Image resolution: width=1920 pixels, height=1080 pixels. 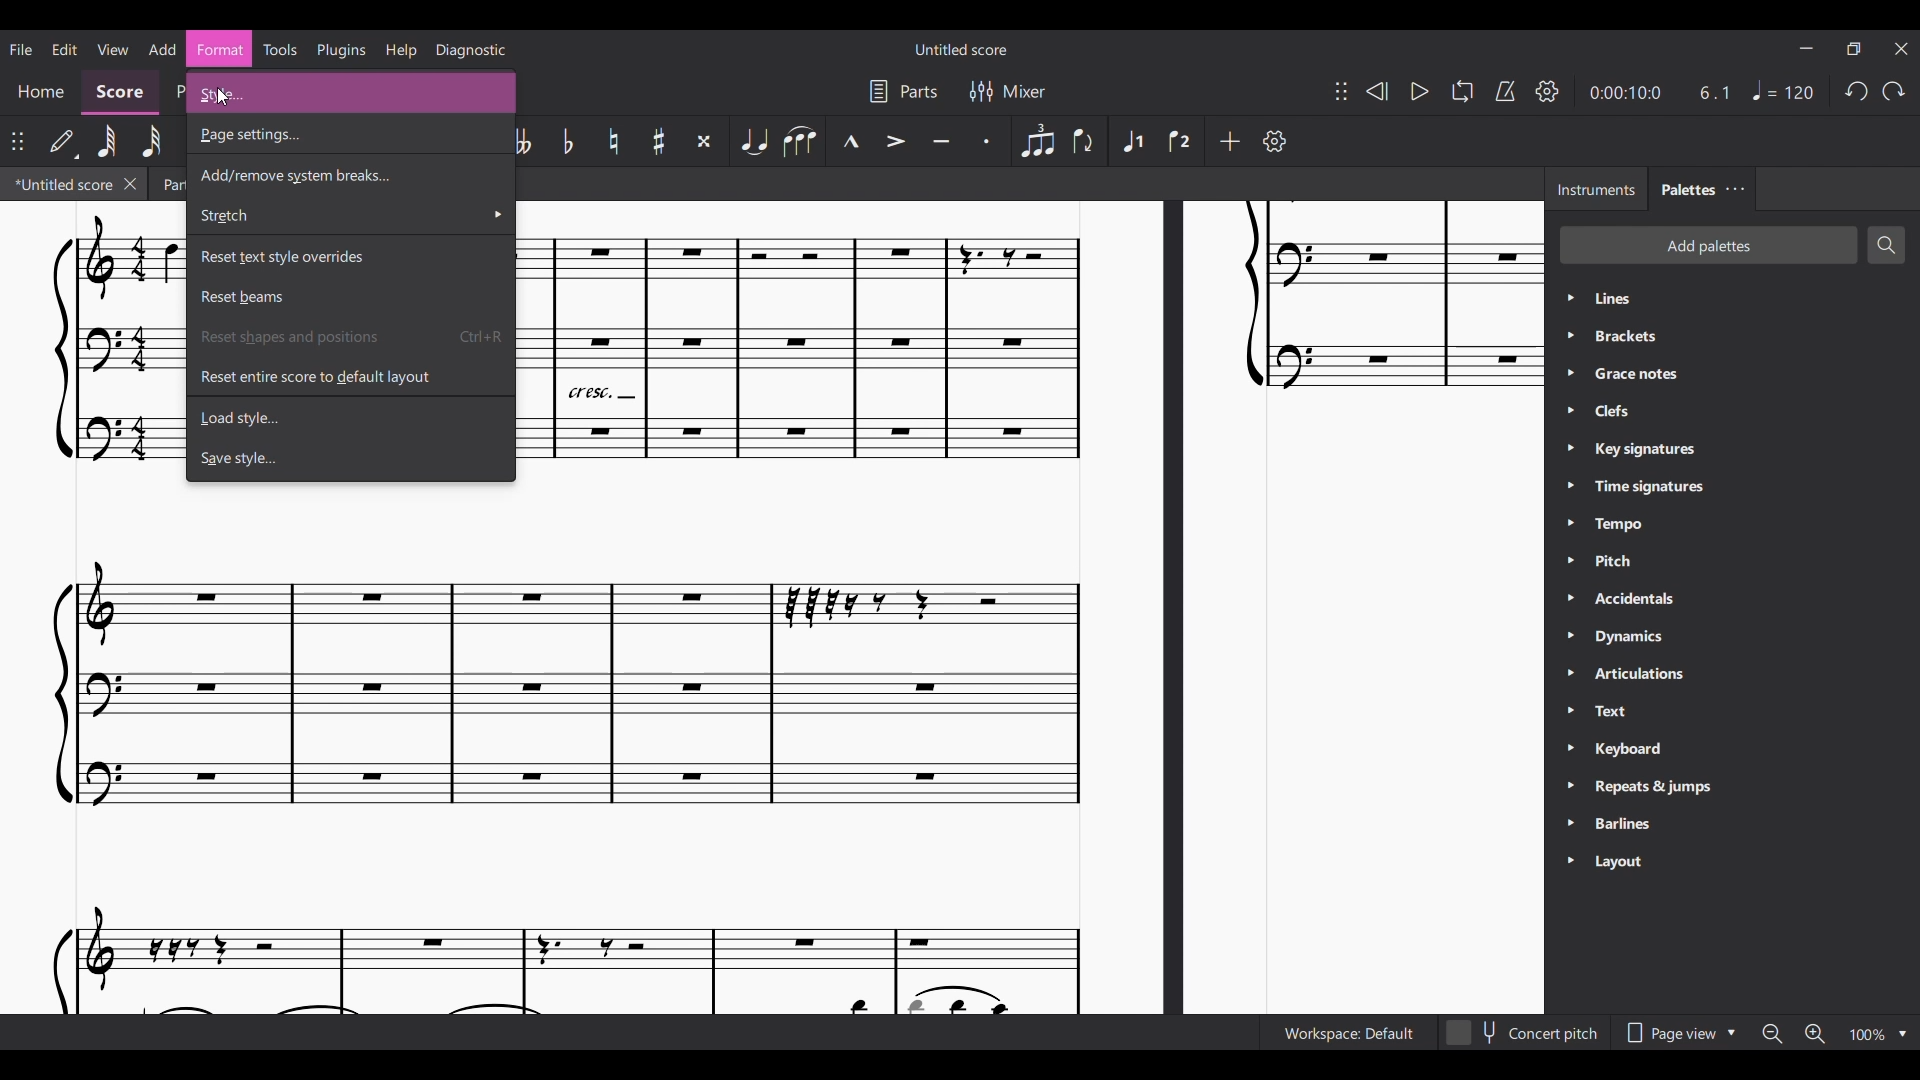 I want to click on Add menu, so click(x=163, y=48).